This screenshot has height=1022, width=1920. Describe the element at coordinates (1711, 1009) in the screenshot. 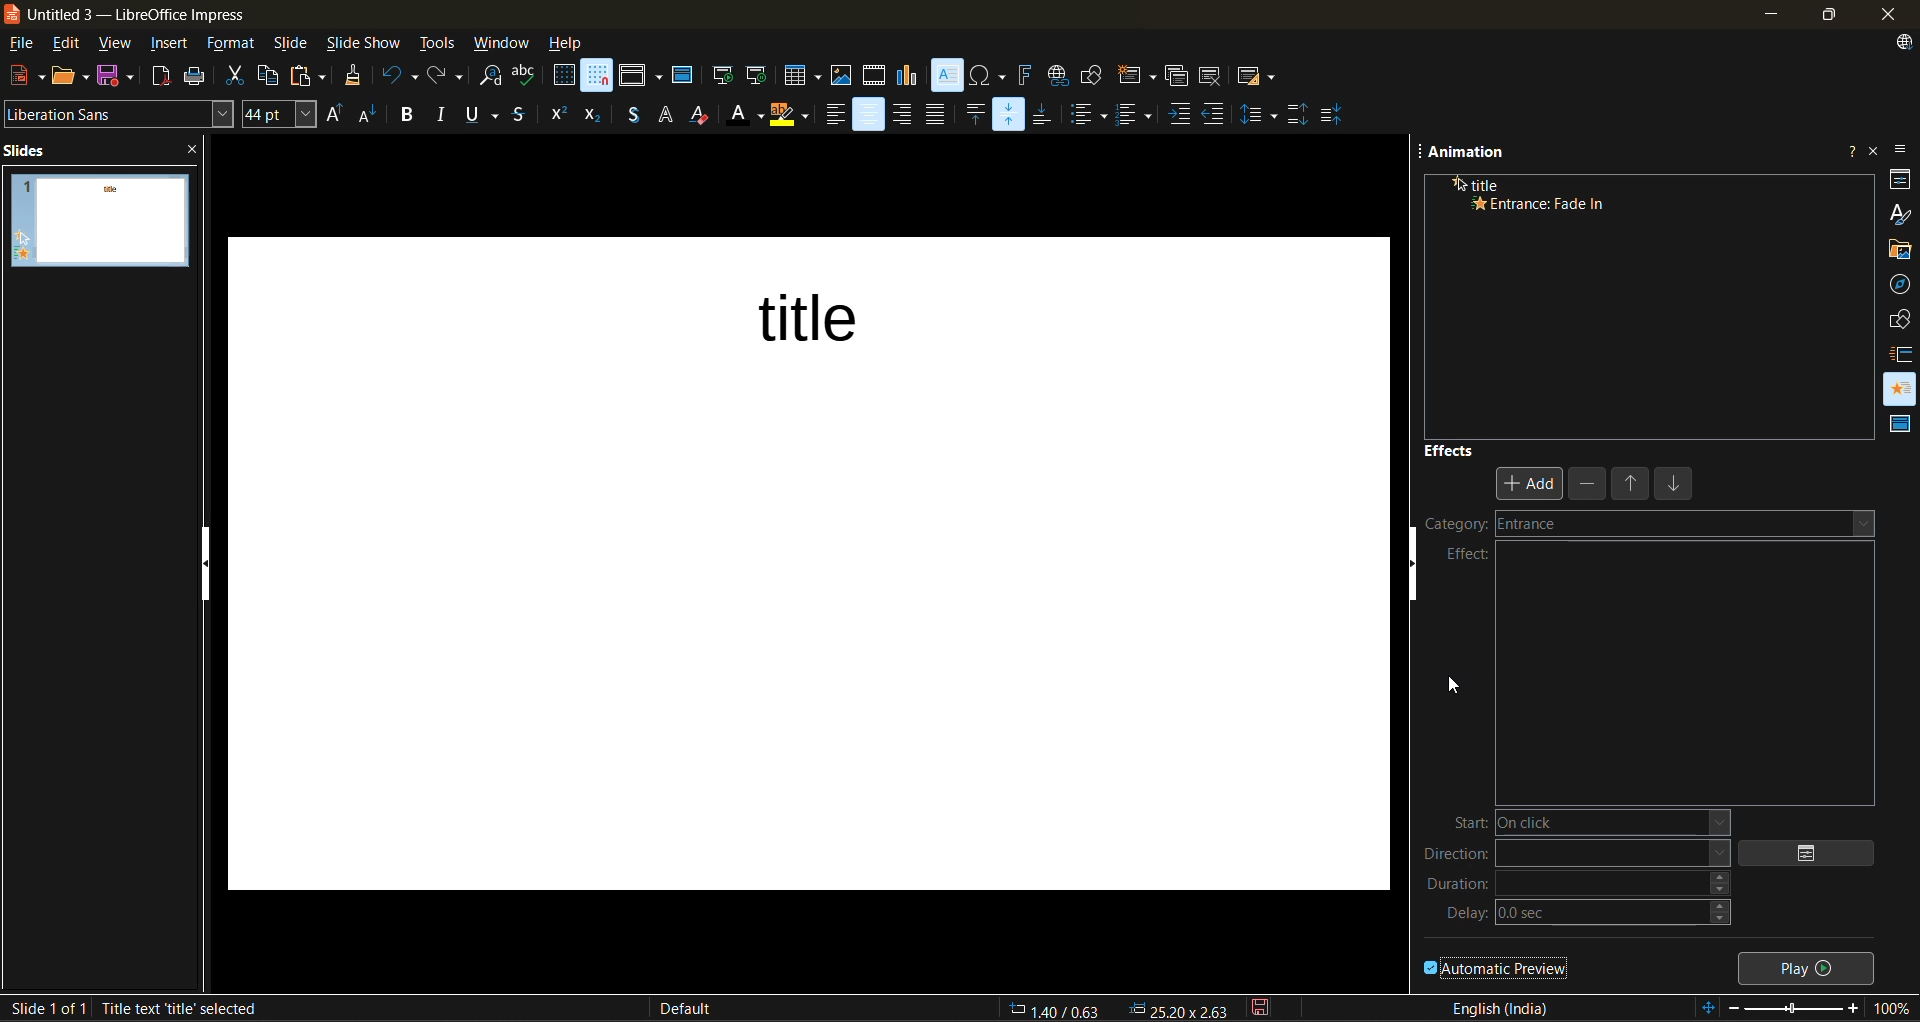

I see `fit to slide` at that location.